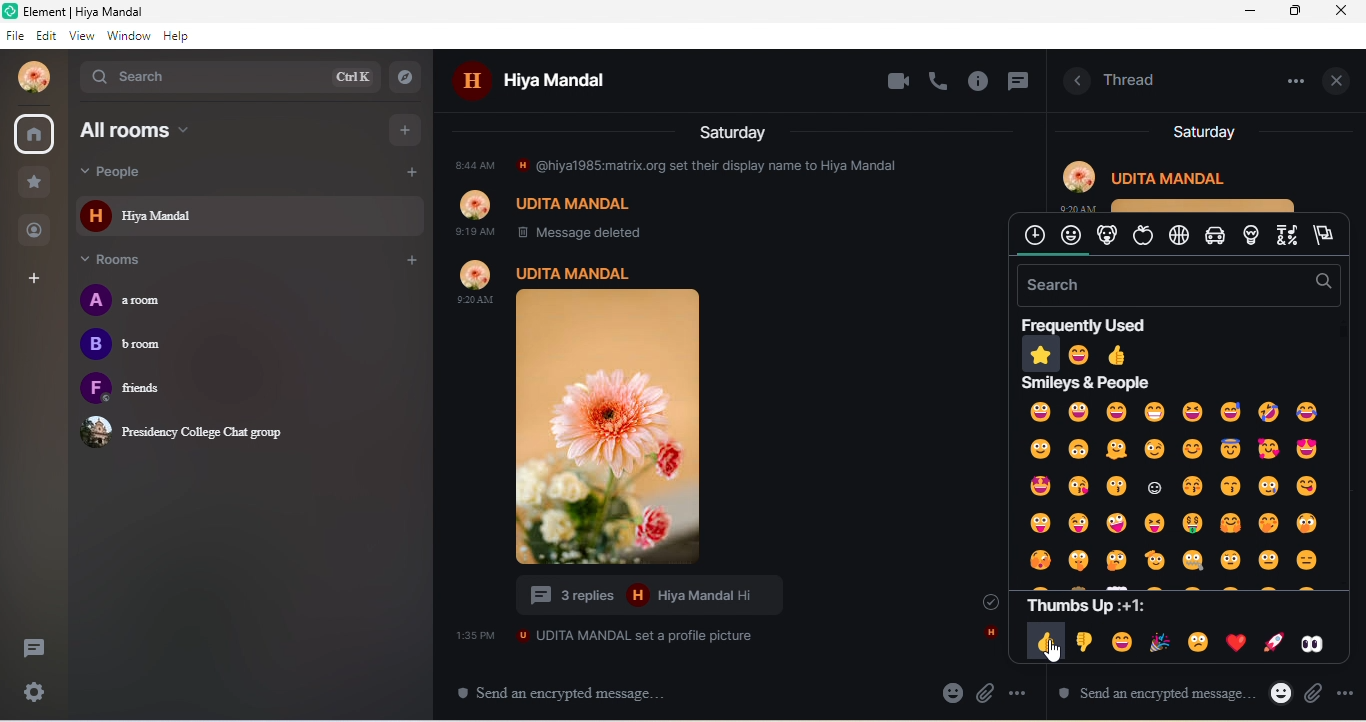 The width and height of the screenshot is (1366, 722). What do you see at coordinates (49, 36) in the screenshot?
I see `edit` at bounding box center [49, 36].